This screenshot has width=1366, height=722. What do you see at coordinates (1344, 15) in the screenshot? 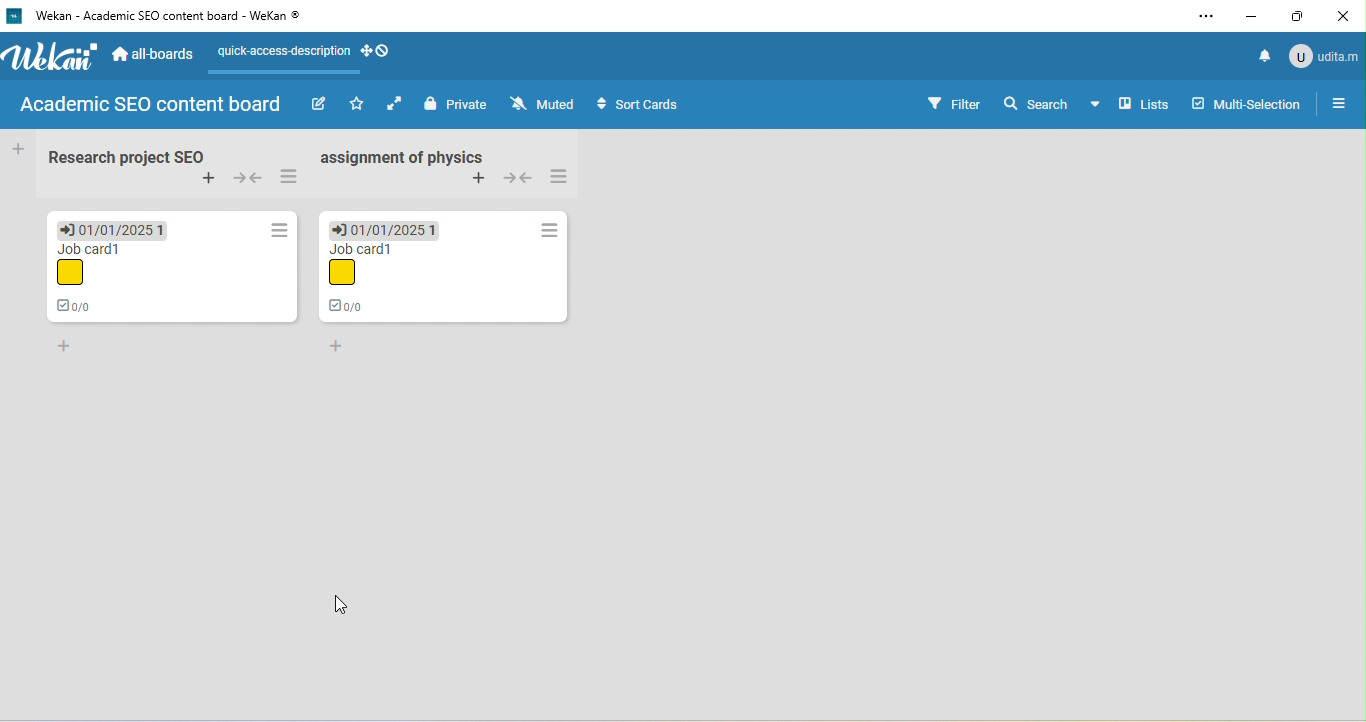
I see `close` at bounding box center [1344, 15].